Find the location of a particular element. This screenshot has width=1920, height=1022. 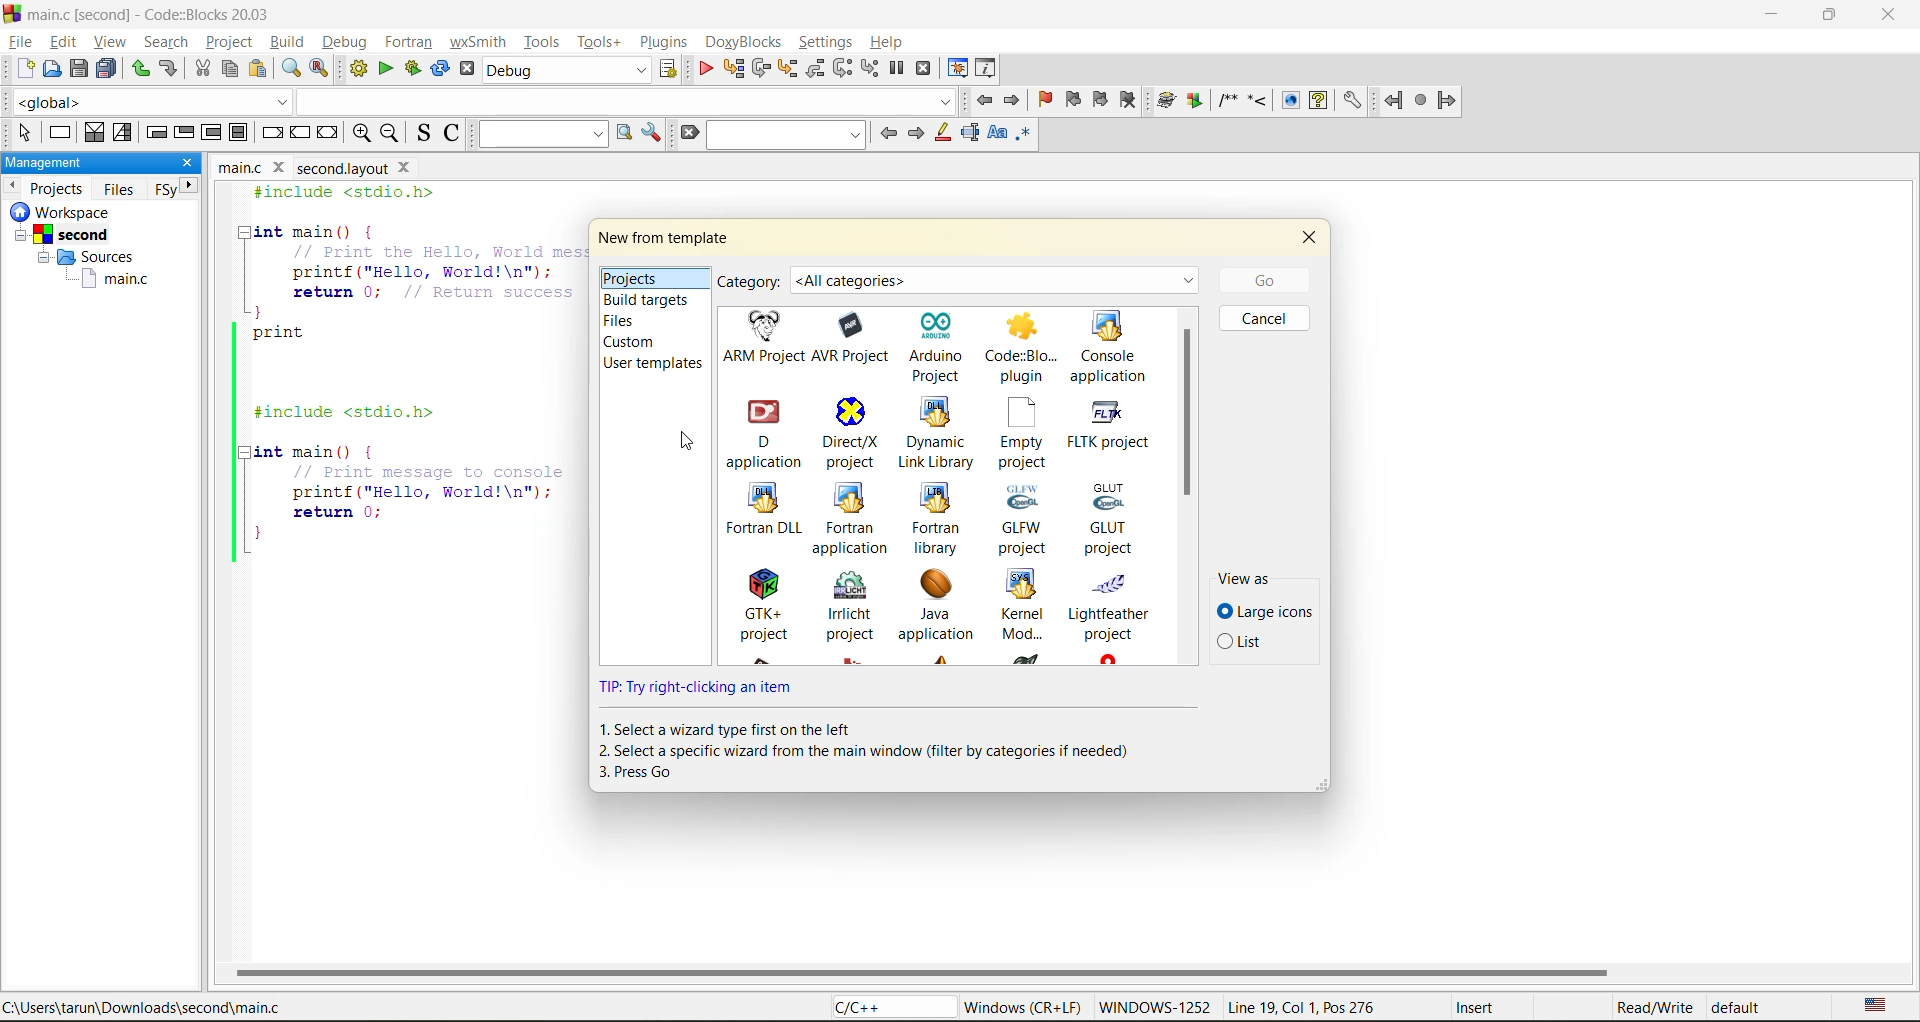

break instruction is located at coordinates (273, 134).